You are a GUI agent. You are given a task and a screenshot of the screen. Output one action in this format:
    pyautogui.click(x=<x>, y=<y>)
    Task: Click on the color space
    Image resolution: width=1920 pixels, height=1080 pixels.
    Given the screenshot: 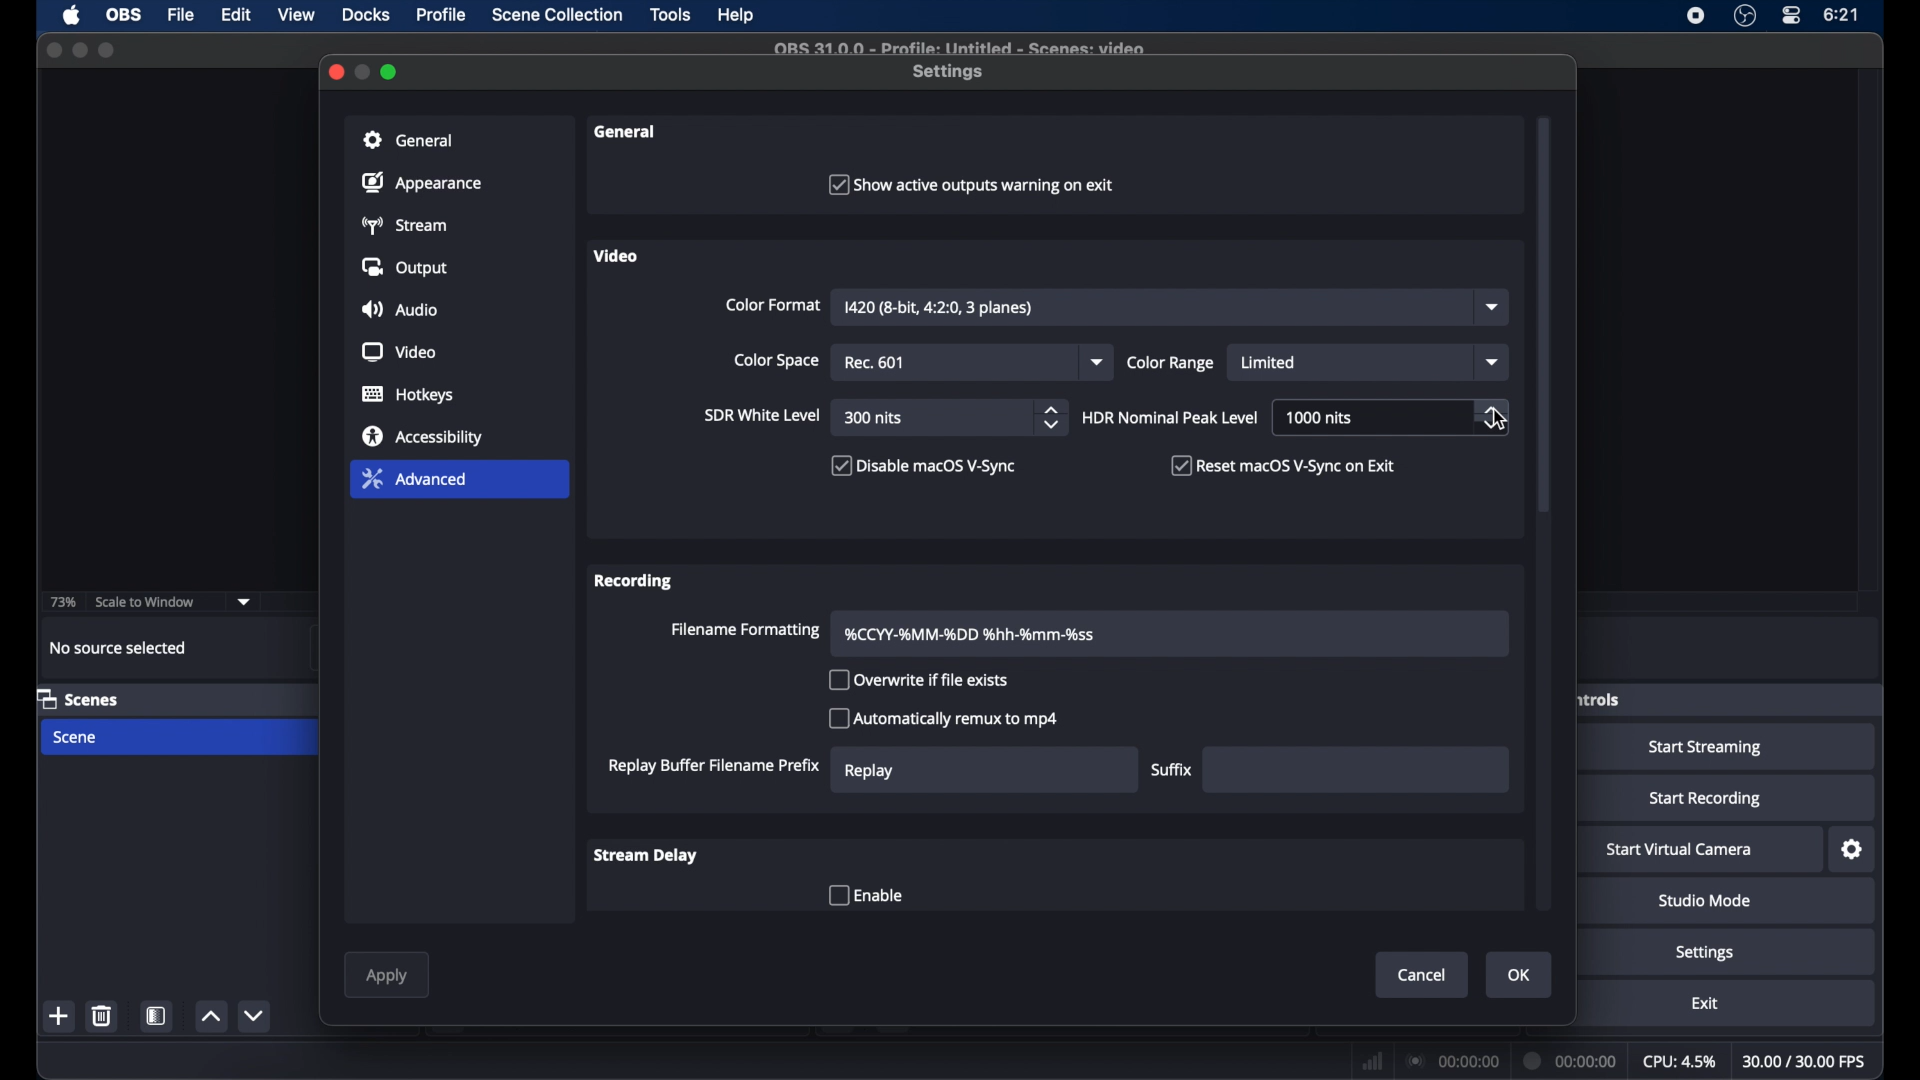 What is the action you would take?
    pyautogui.click(x=776, y=360)
    